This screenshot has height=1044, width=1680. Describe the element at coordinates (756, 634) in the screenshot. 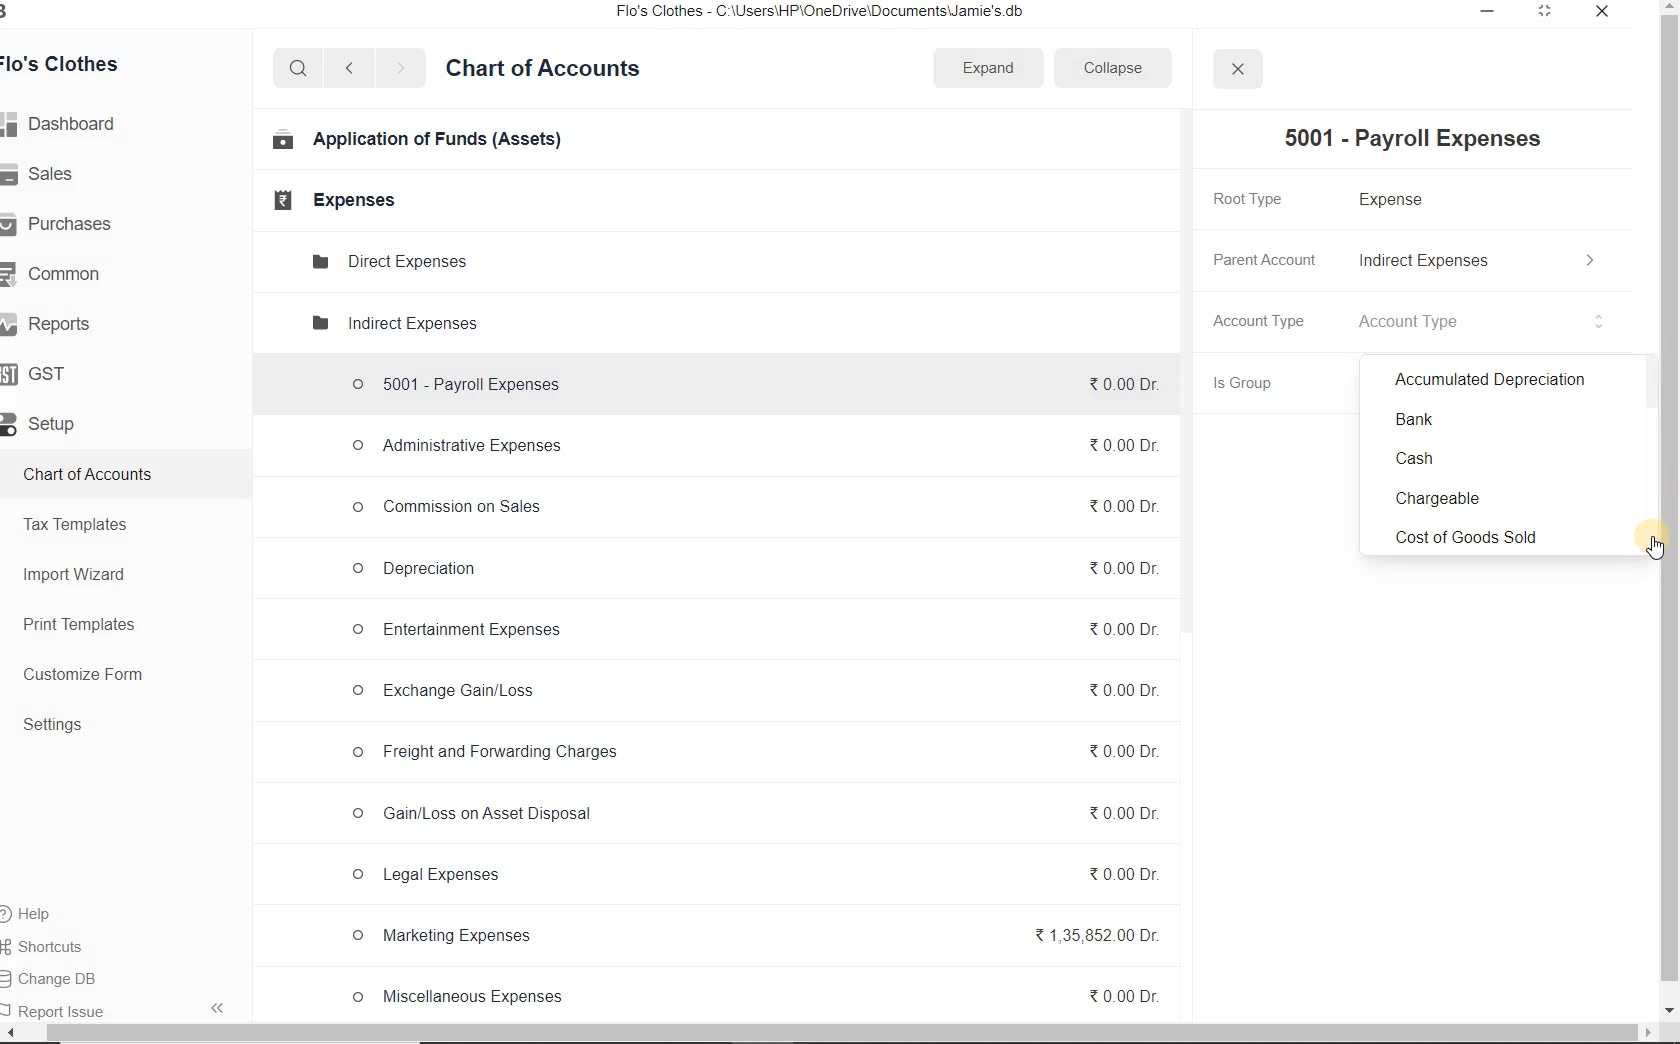

I see `O Entertainment Expenses %0.00Dr.` at that location.